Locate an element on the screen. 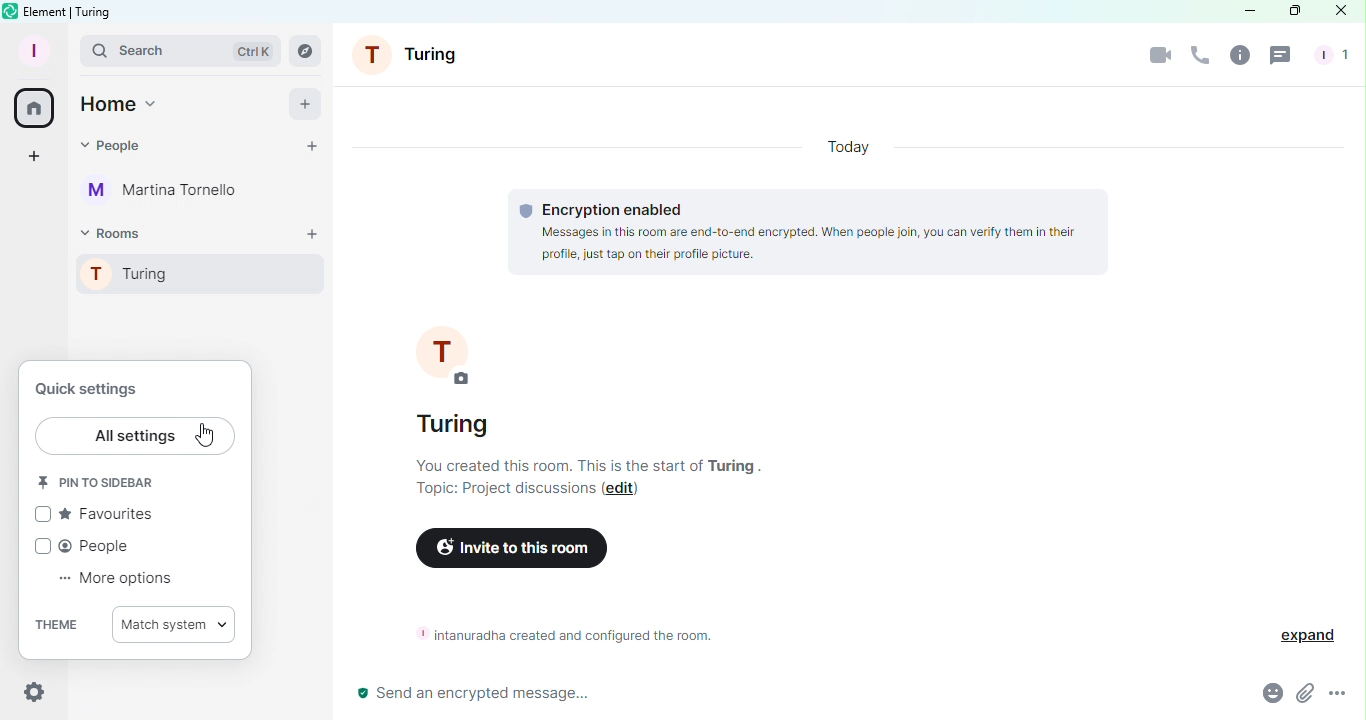  More Options is located at coordinates (1340, 694).